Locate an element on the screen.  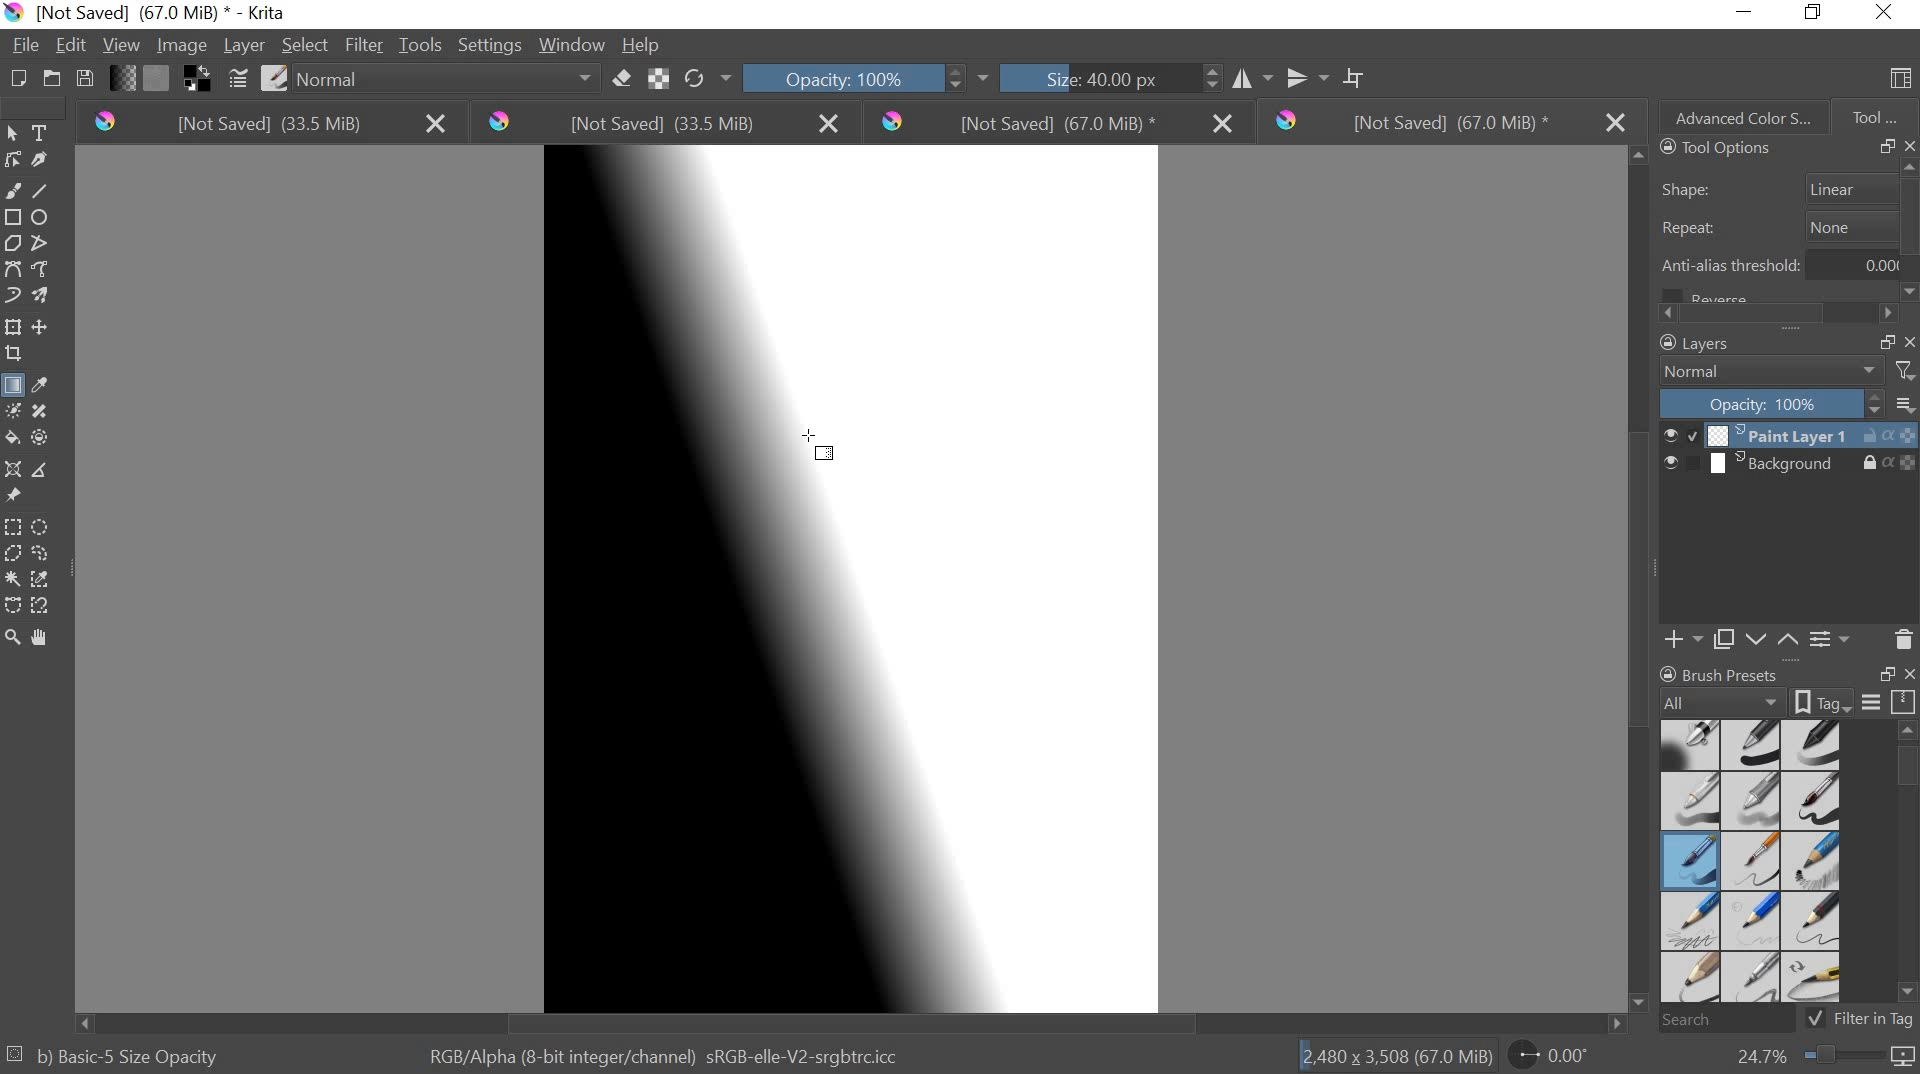
reference images is located at coordinates (17, 495).